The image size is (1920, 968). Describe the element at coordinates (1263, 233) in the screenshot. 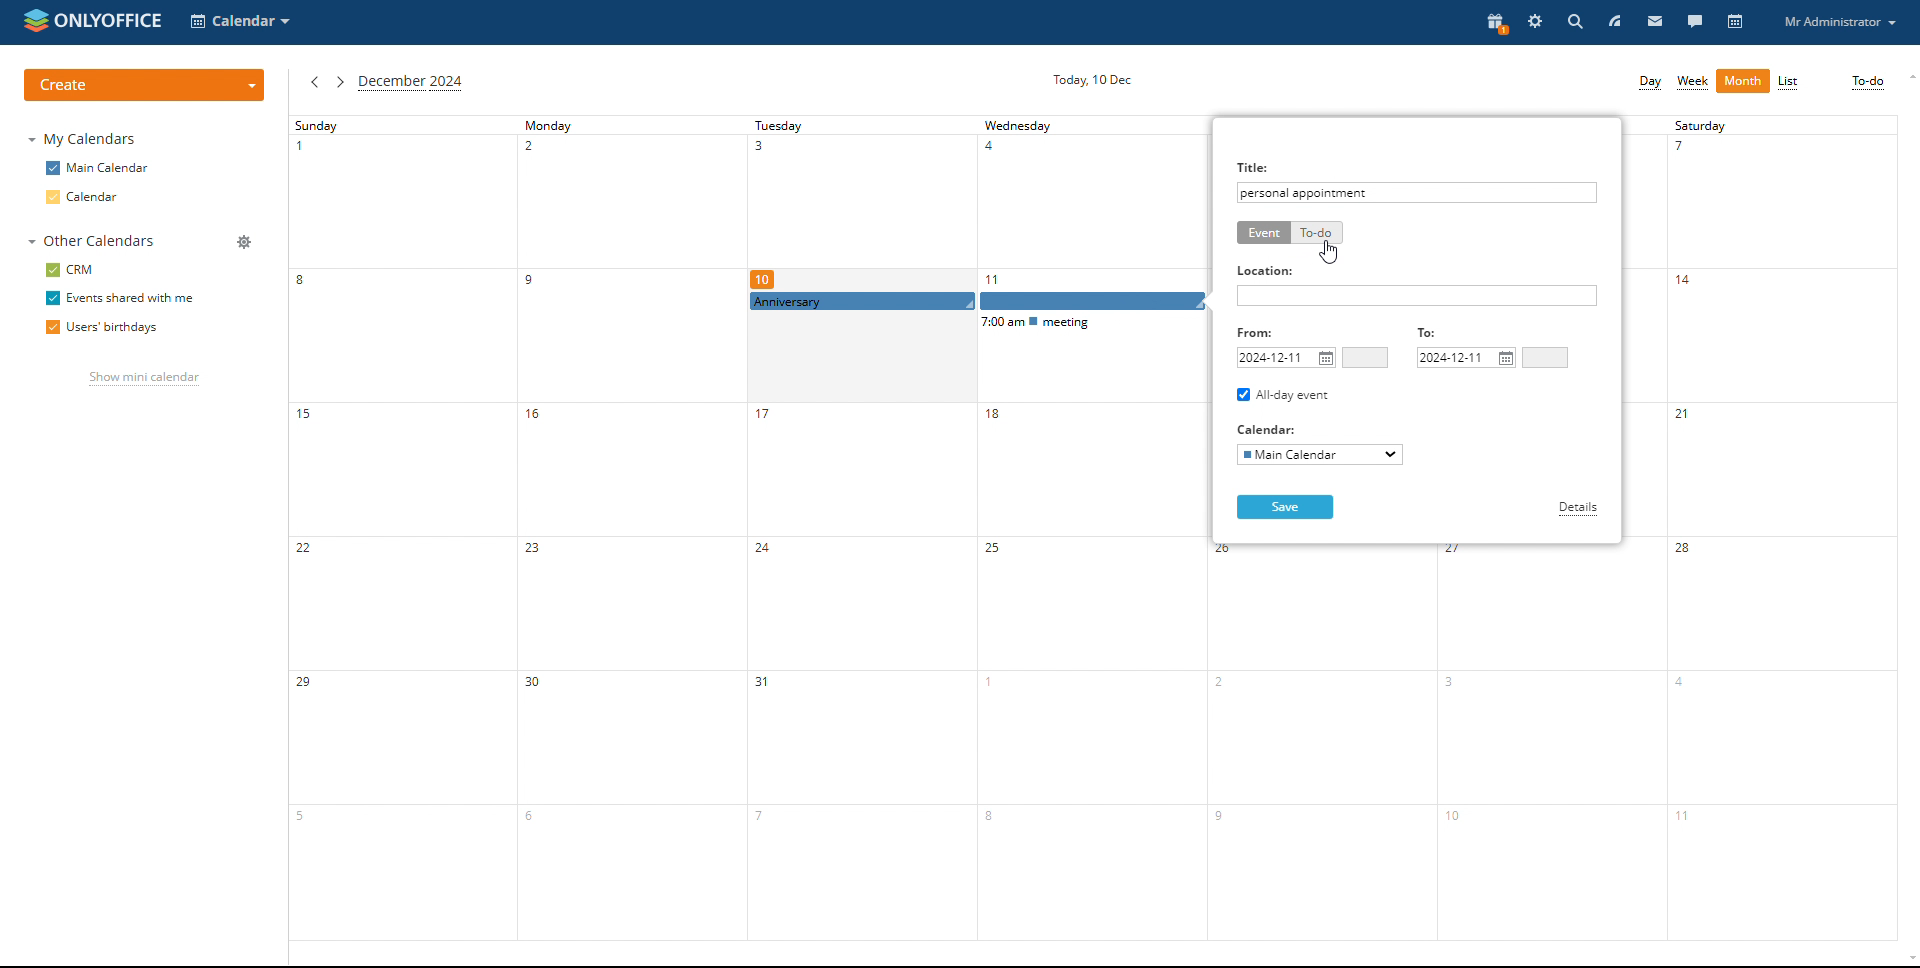

I see `event` at that location.